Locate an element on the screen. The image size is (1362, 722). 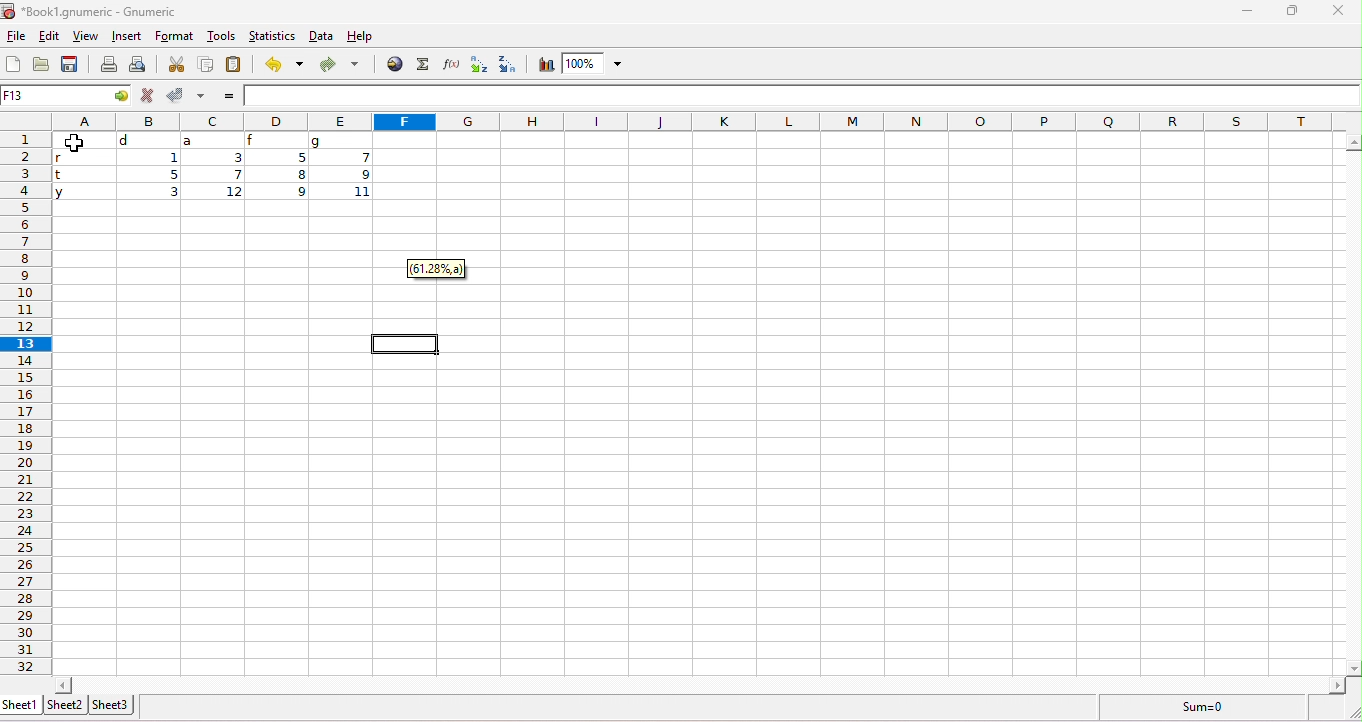
function wizard is located at coordinates (449, 63).